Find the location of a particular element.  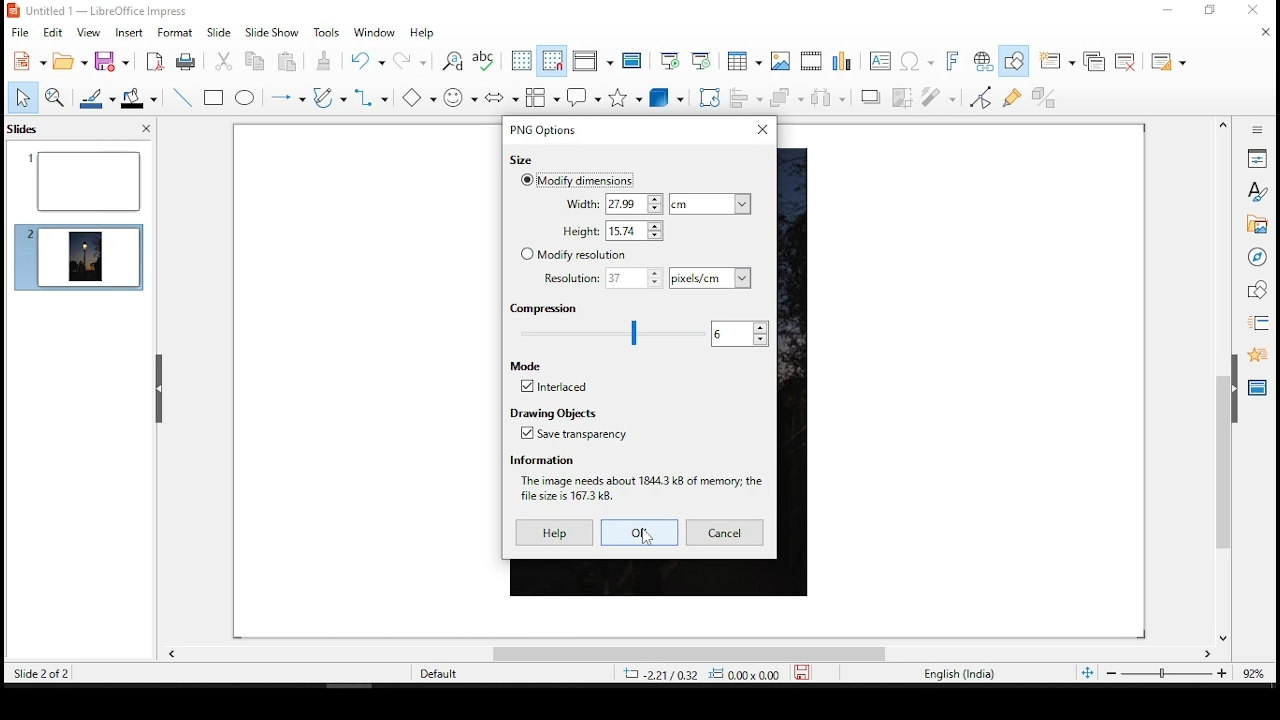

save is located at coordinates (111, 61).